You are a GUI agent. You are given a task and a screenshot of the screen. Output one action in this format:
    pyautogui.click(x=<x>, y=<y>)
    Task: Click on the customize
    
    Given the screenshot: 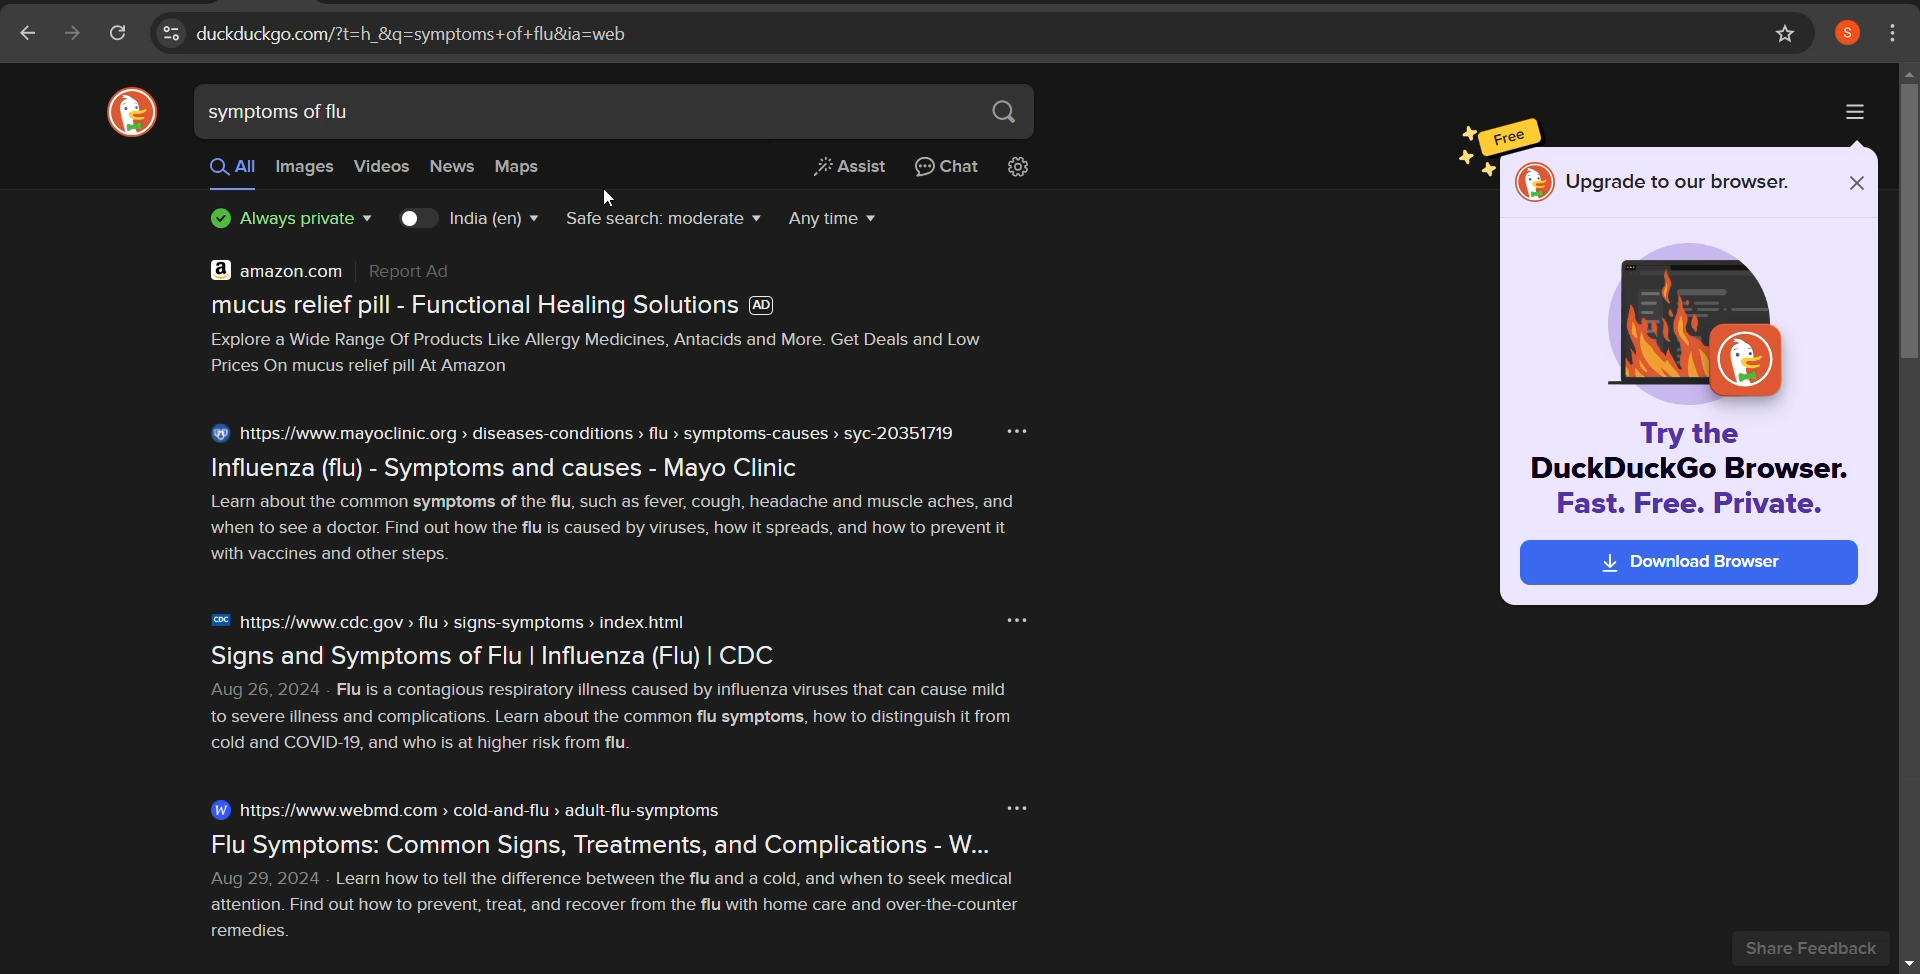 What is the action you would take?
    pyautogui.click(x=1895, y=31)
    